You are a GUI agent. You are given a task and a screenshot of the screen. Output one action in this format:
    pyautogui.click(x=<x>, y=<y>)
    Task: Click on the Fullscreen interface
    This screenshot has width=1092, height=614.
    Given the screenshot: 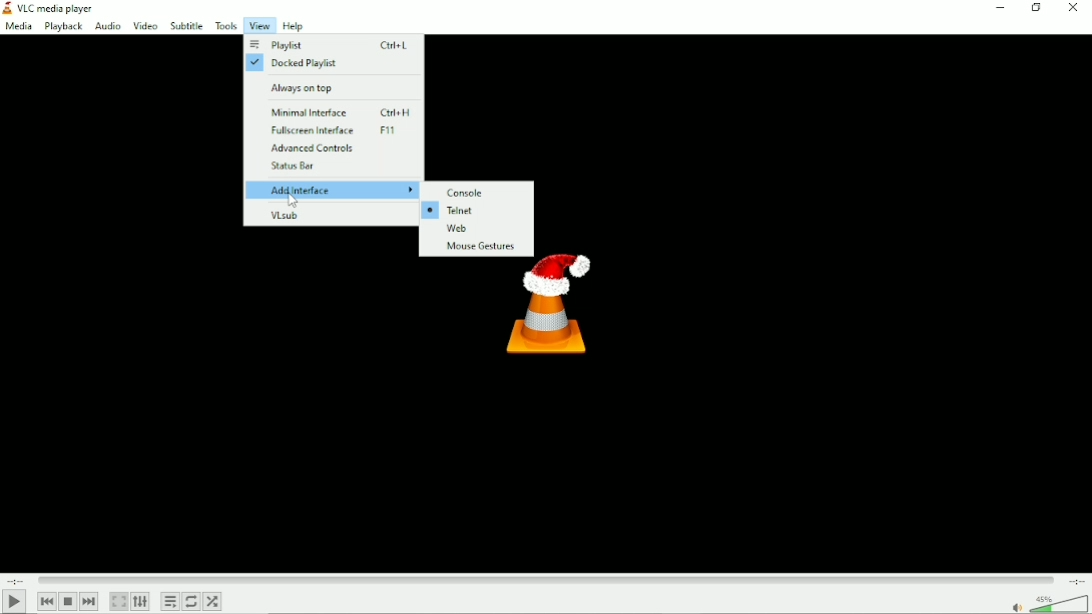 What is the action you would take?
    pyautogui.click(x=338, y=131)
    